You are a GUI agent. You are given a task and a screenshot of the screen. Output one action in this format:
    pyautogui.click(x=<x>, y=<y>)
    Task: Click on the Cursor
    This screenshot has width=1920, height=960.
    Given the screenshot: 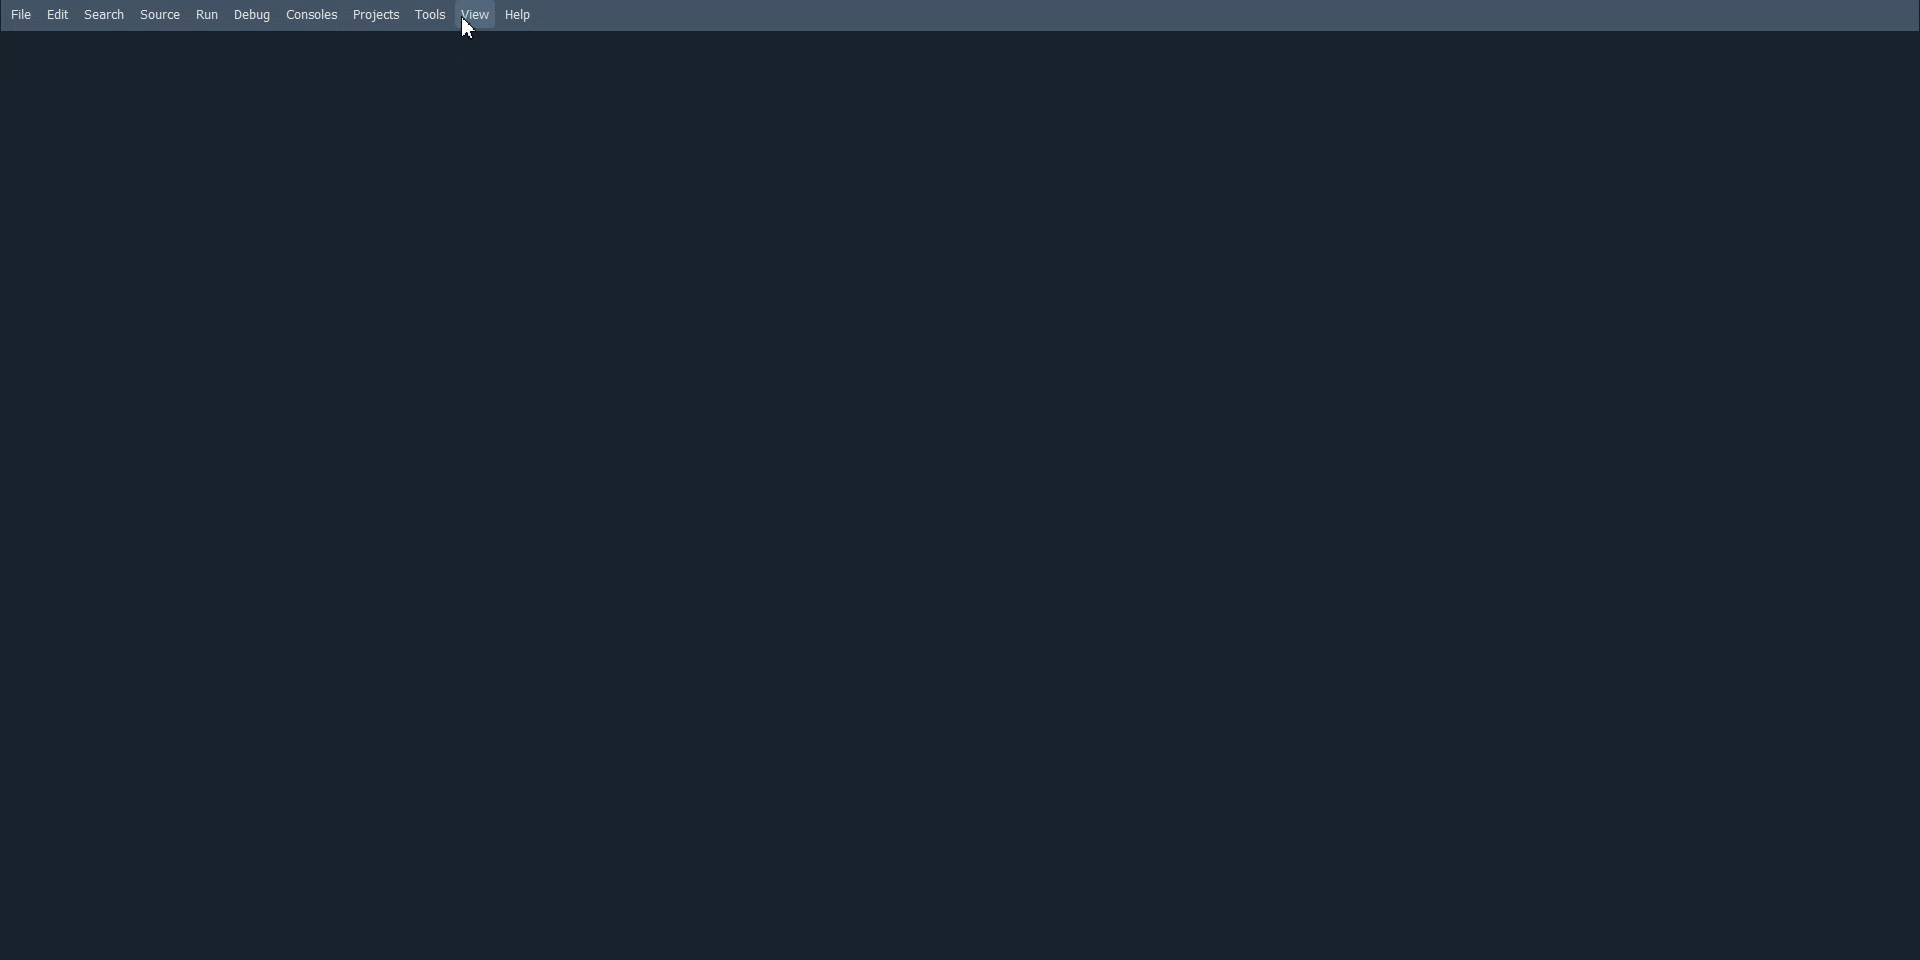 What is the action you would take?
    pyautogui.click(x=467, y=30)
    